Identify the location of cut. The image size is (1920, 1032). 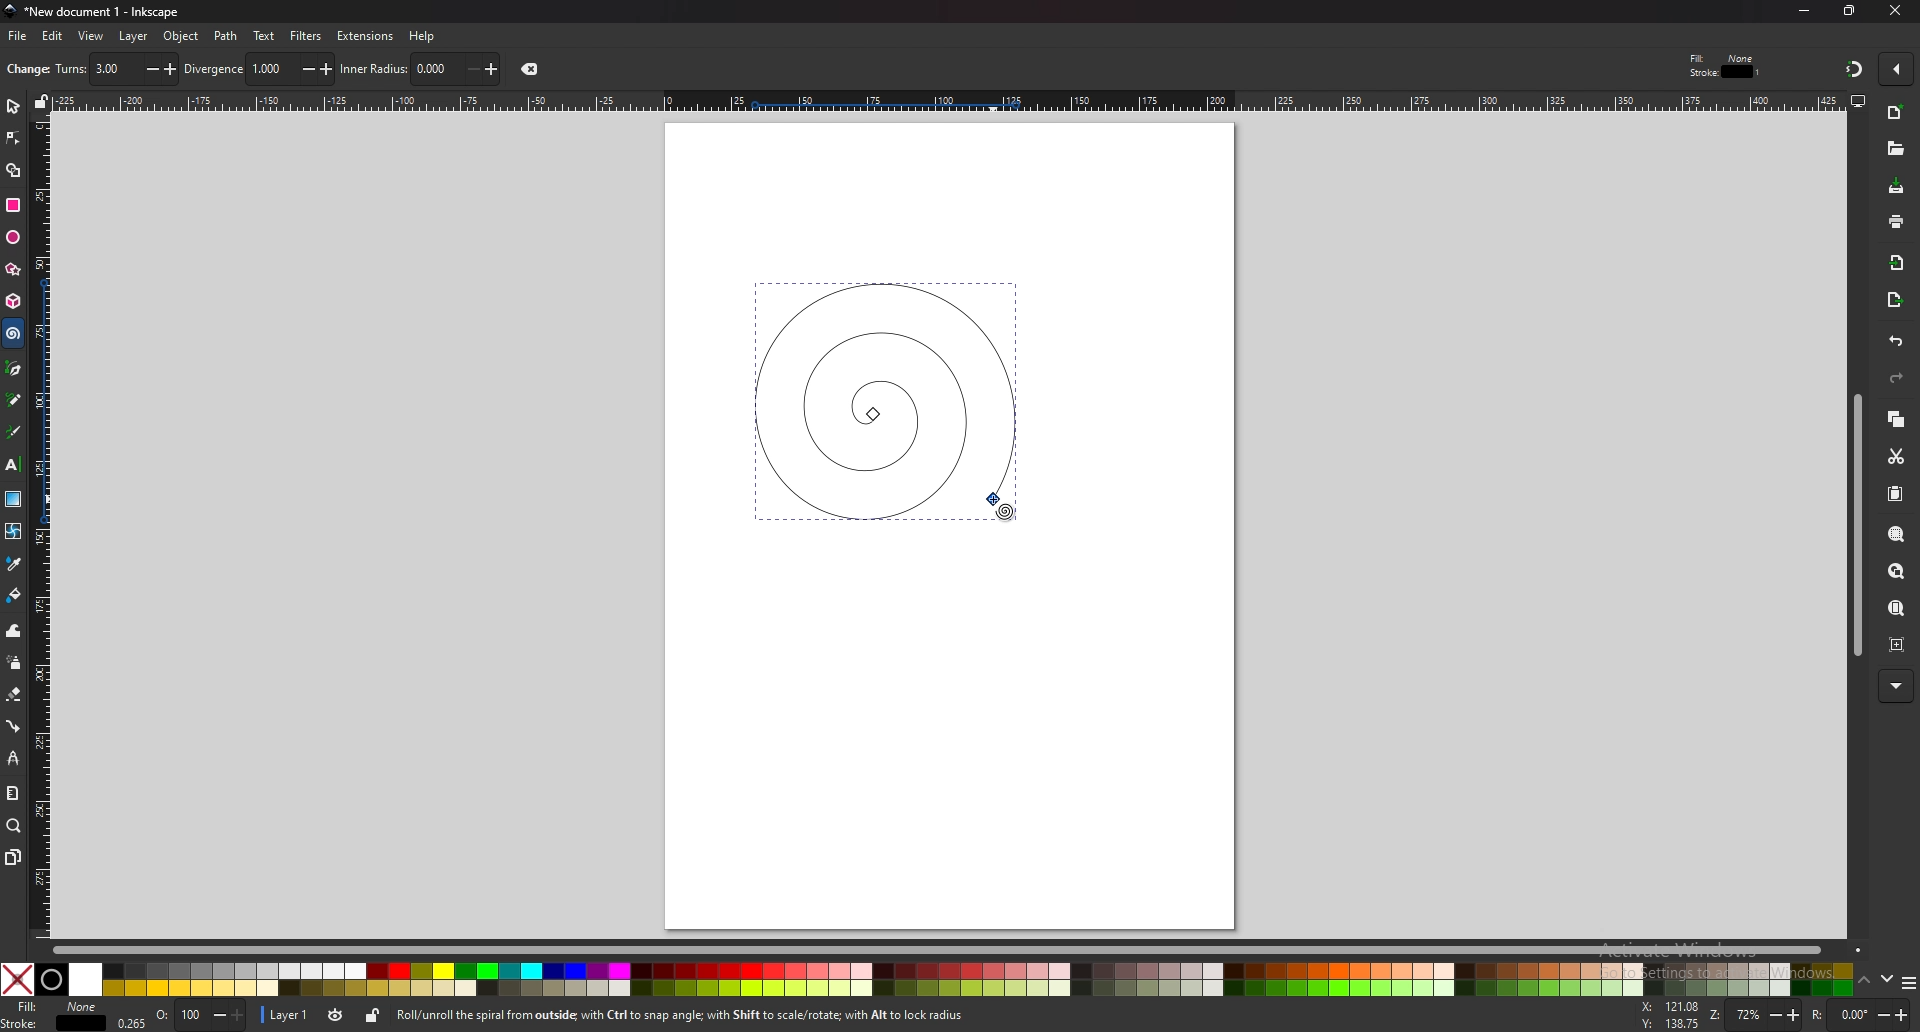
(1897, 457).